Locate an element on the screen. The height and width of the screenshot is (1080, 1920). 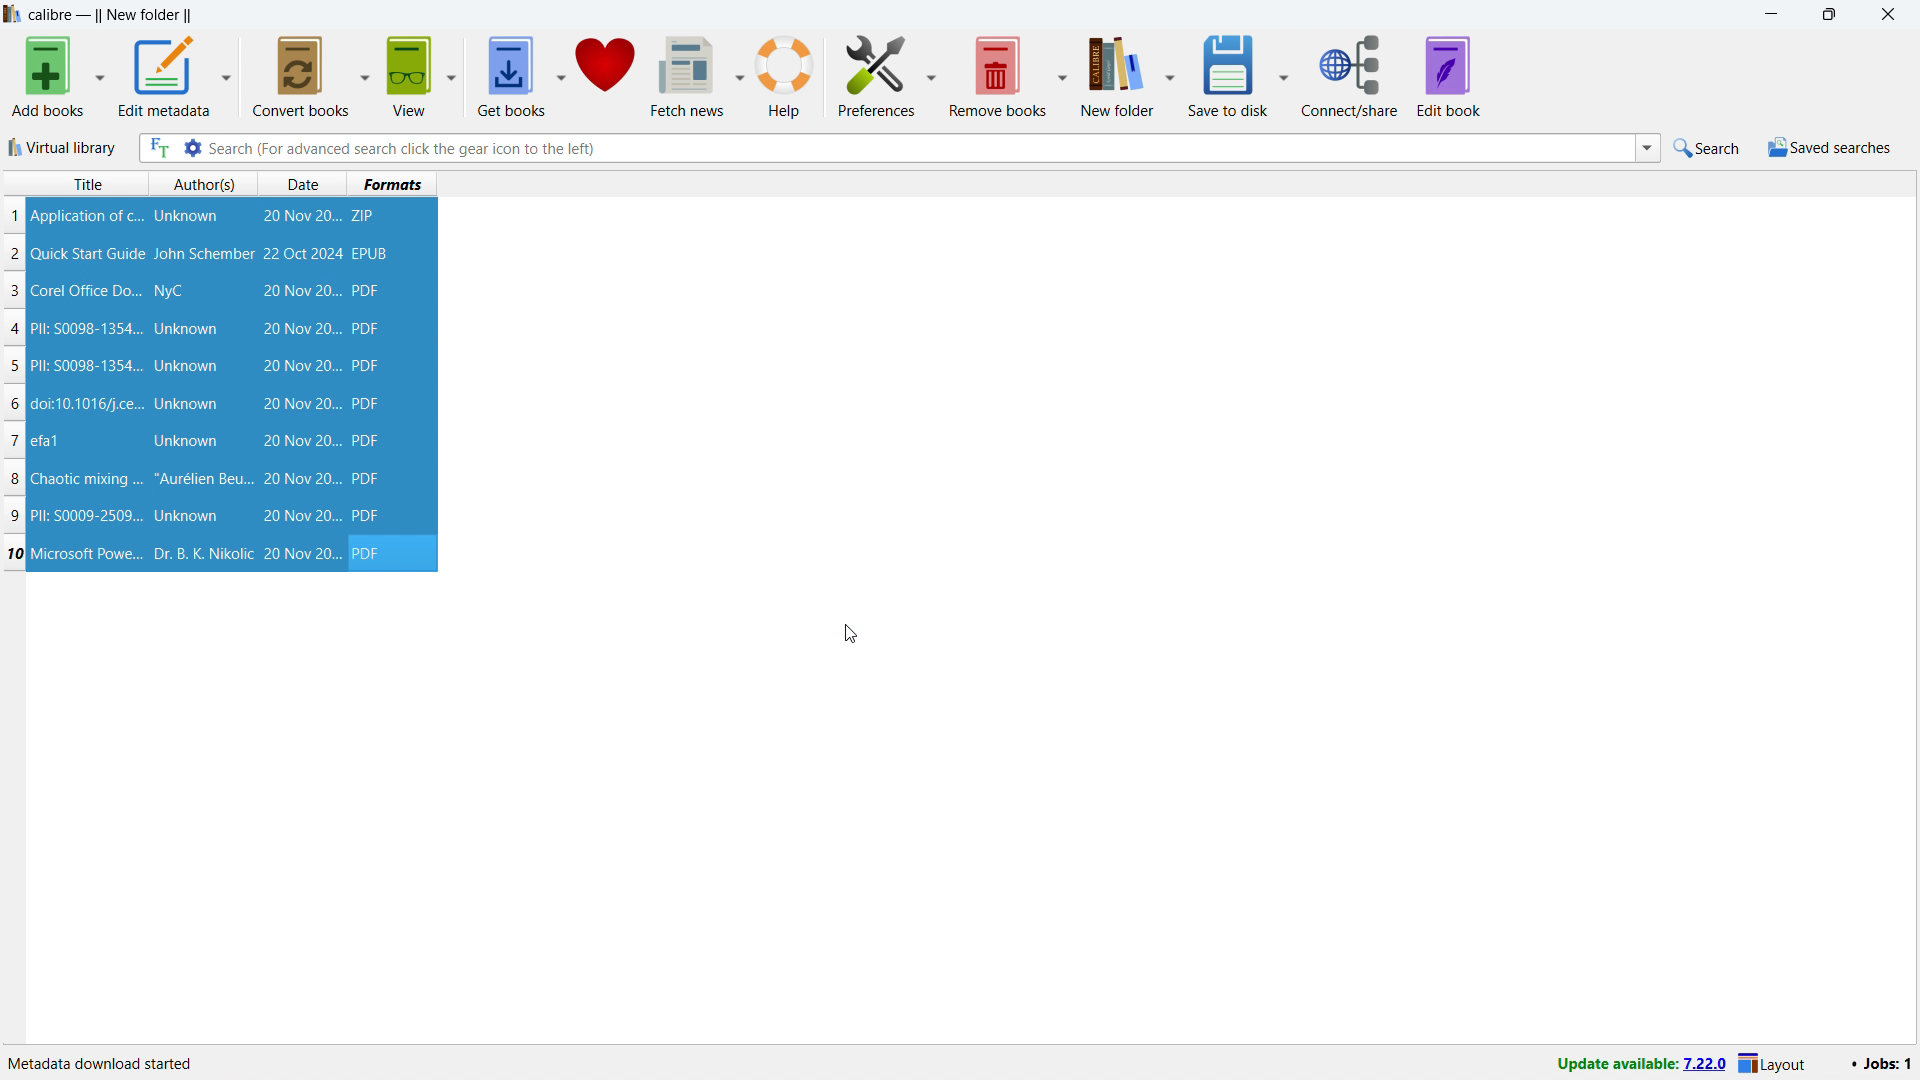
10 is located at coordinates (15, 553).